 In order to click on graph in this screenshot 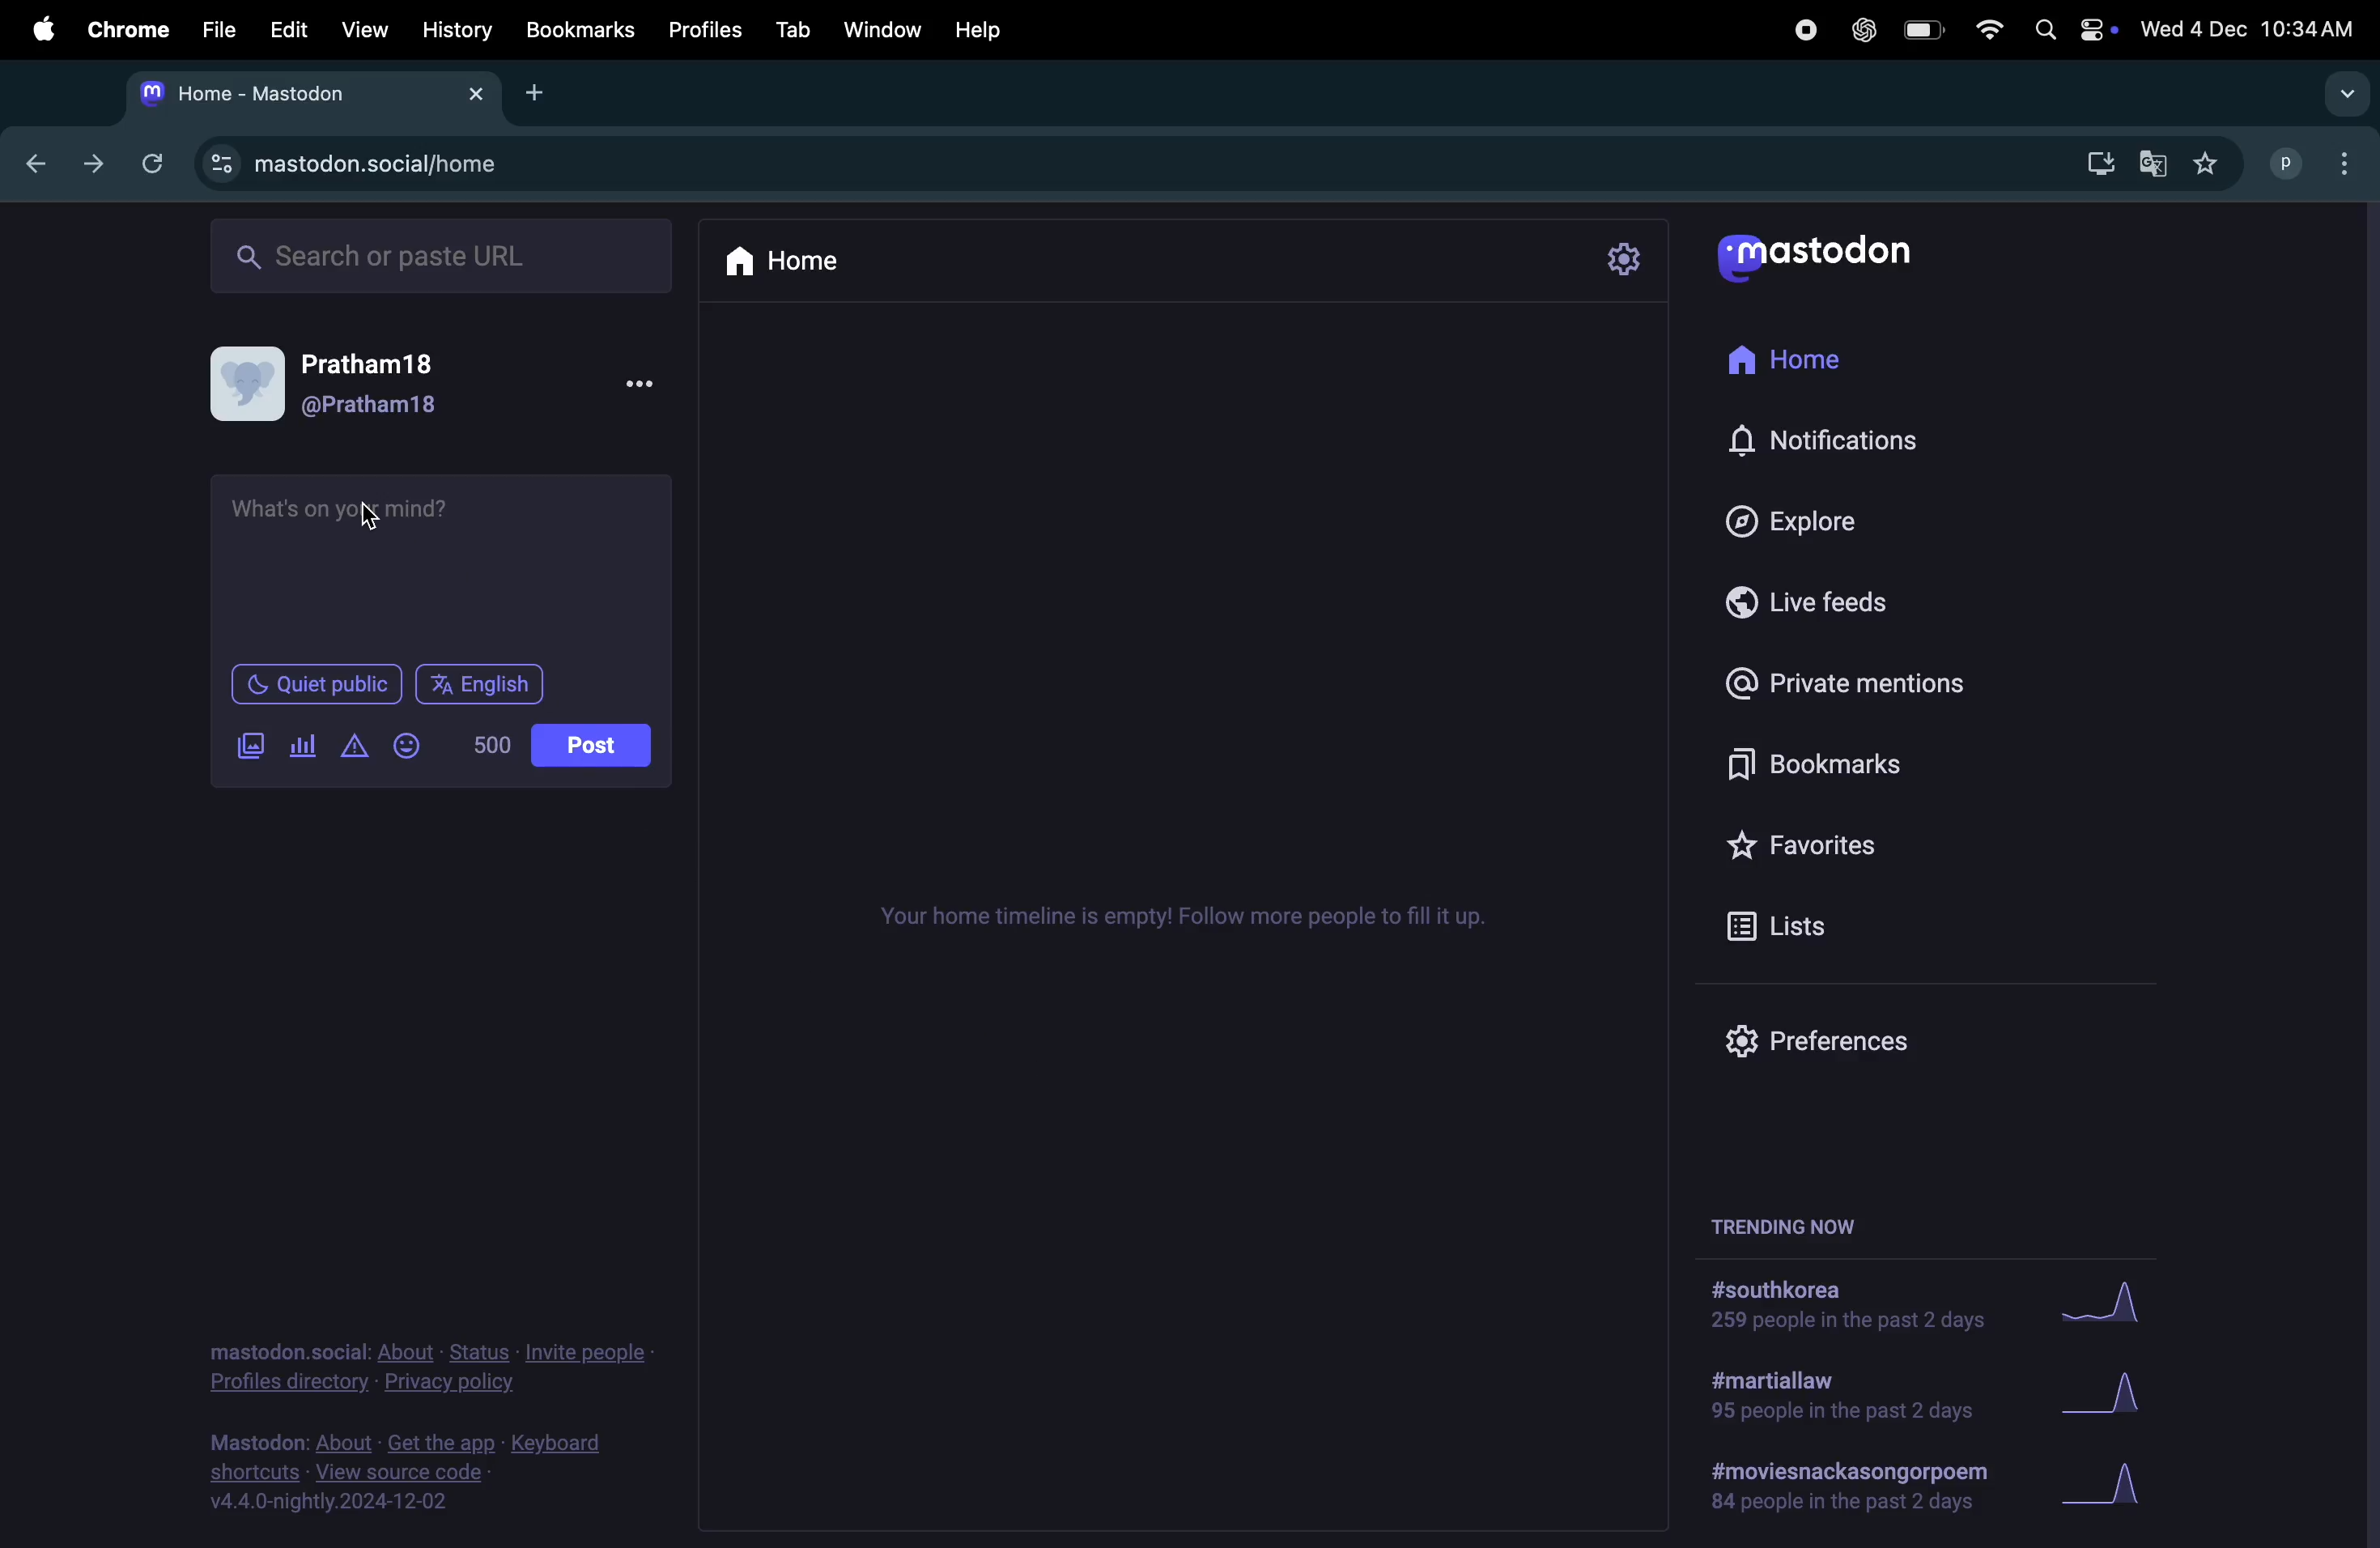, I will do `click(2117, 1485)`.